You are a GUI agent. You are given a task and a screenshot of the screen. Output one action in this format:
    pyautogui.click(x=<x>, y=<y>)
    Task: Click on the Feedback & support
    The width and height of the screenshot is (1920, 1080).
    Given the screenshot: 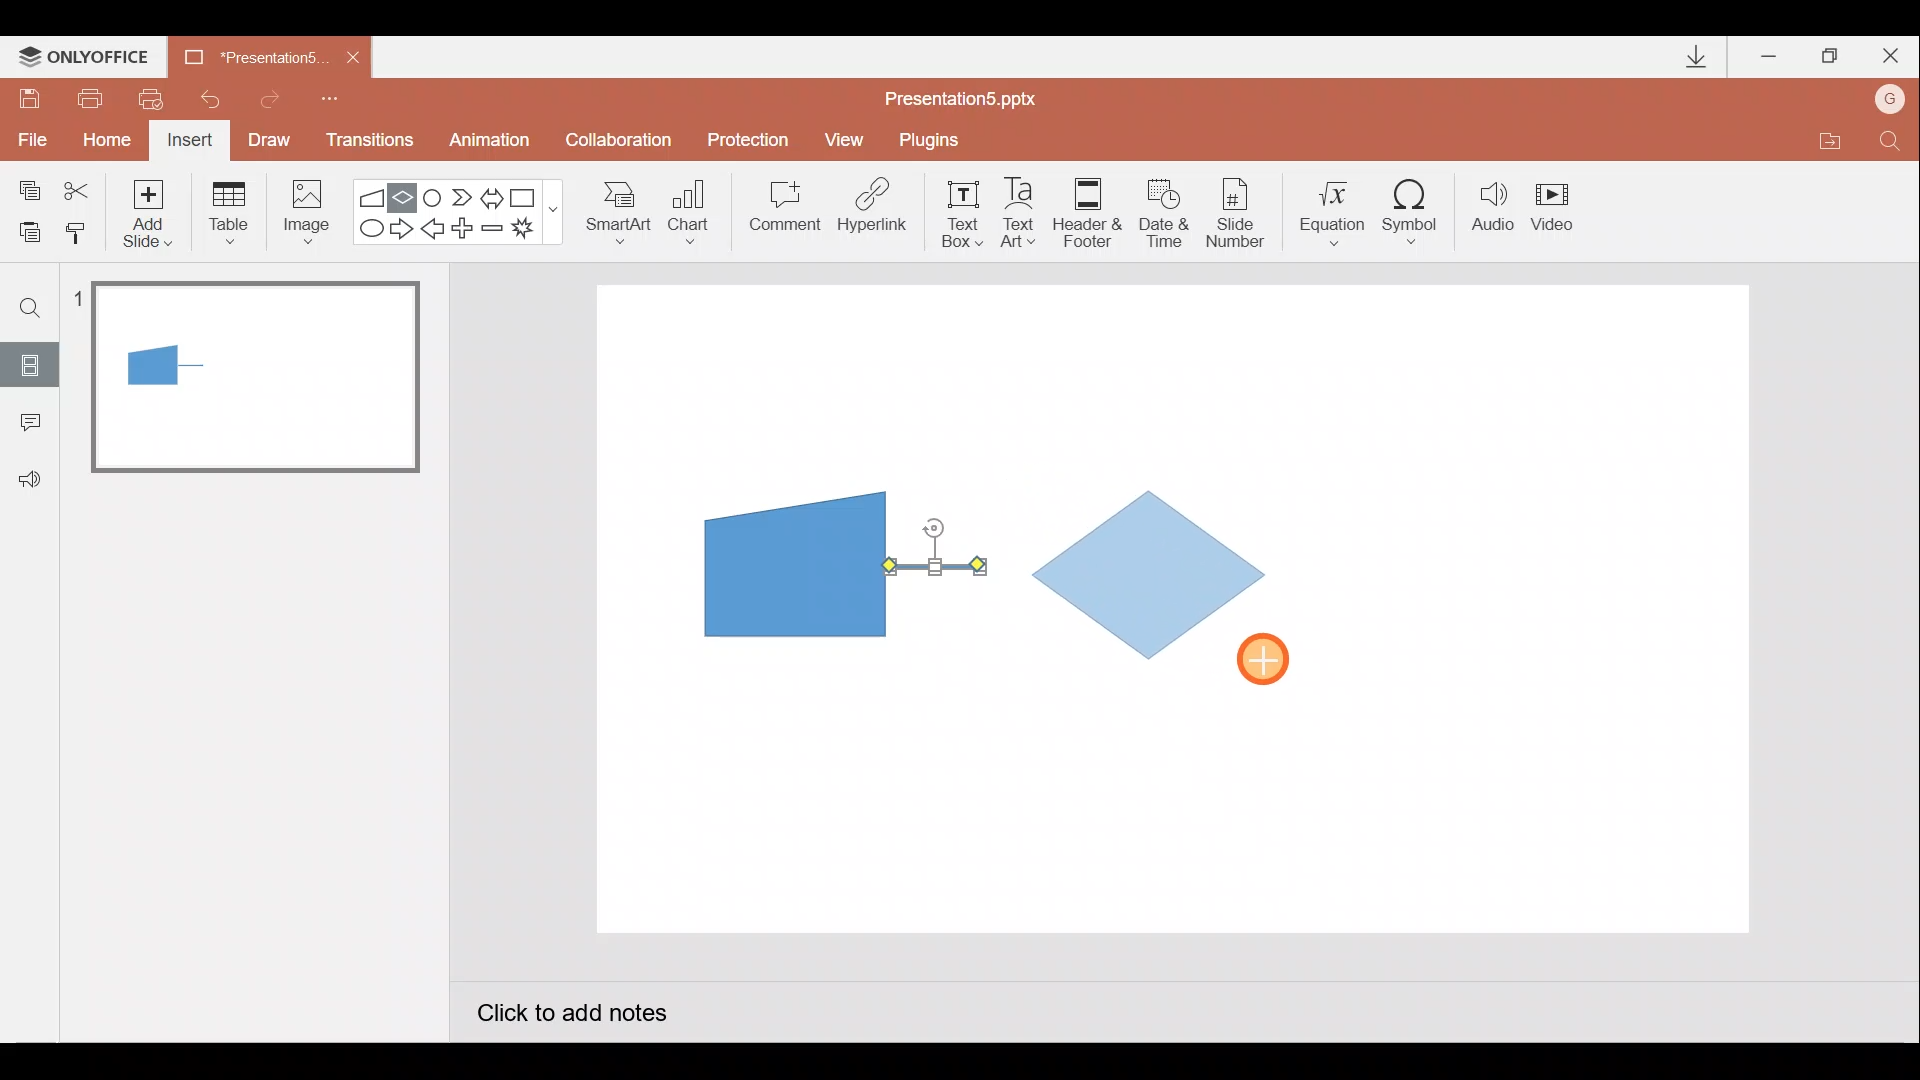 What is the action you would take?
    pyautogui.click(x=31, y=478)
    